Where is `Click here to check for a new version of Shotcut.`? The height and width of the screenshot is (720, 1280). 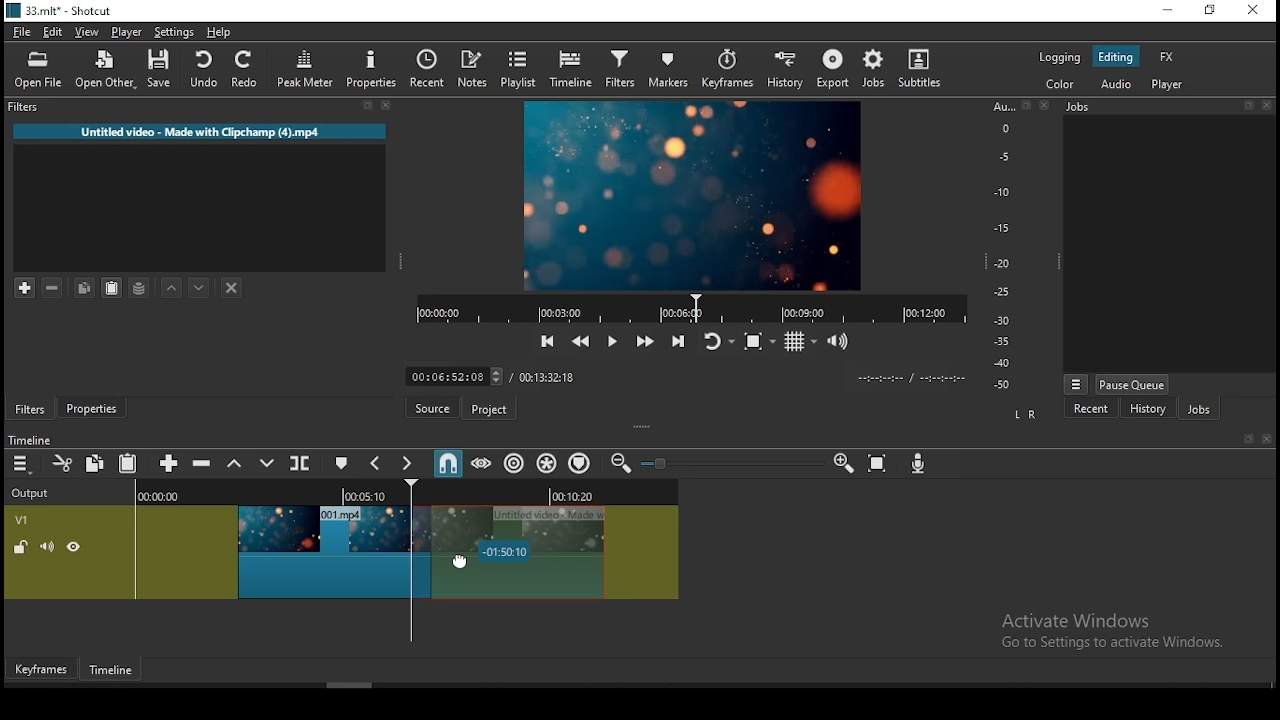
Click here to check for a new version of Shotcut. is located at coordinates (654, 409).